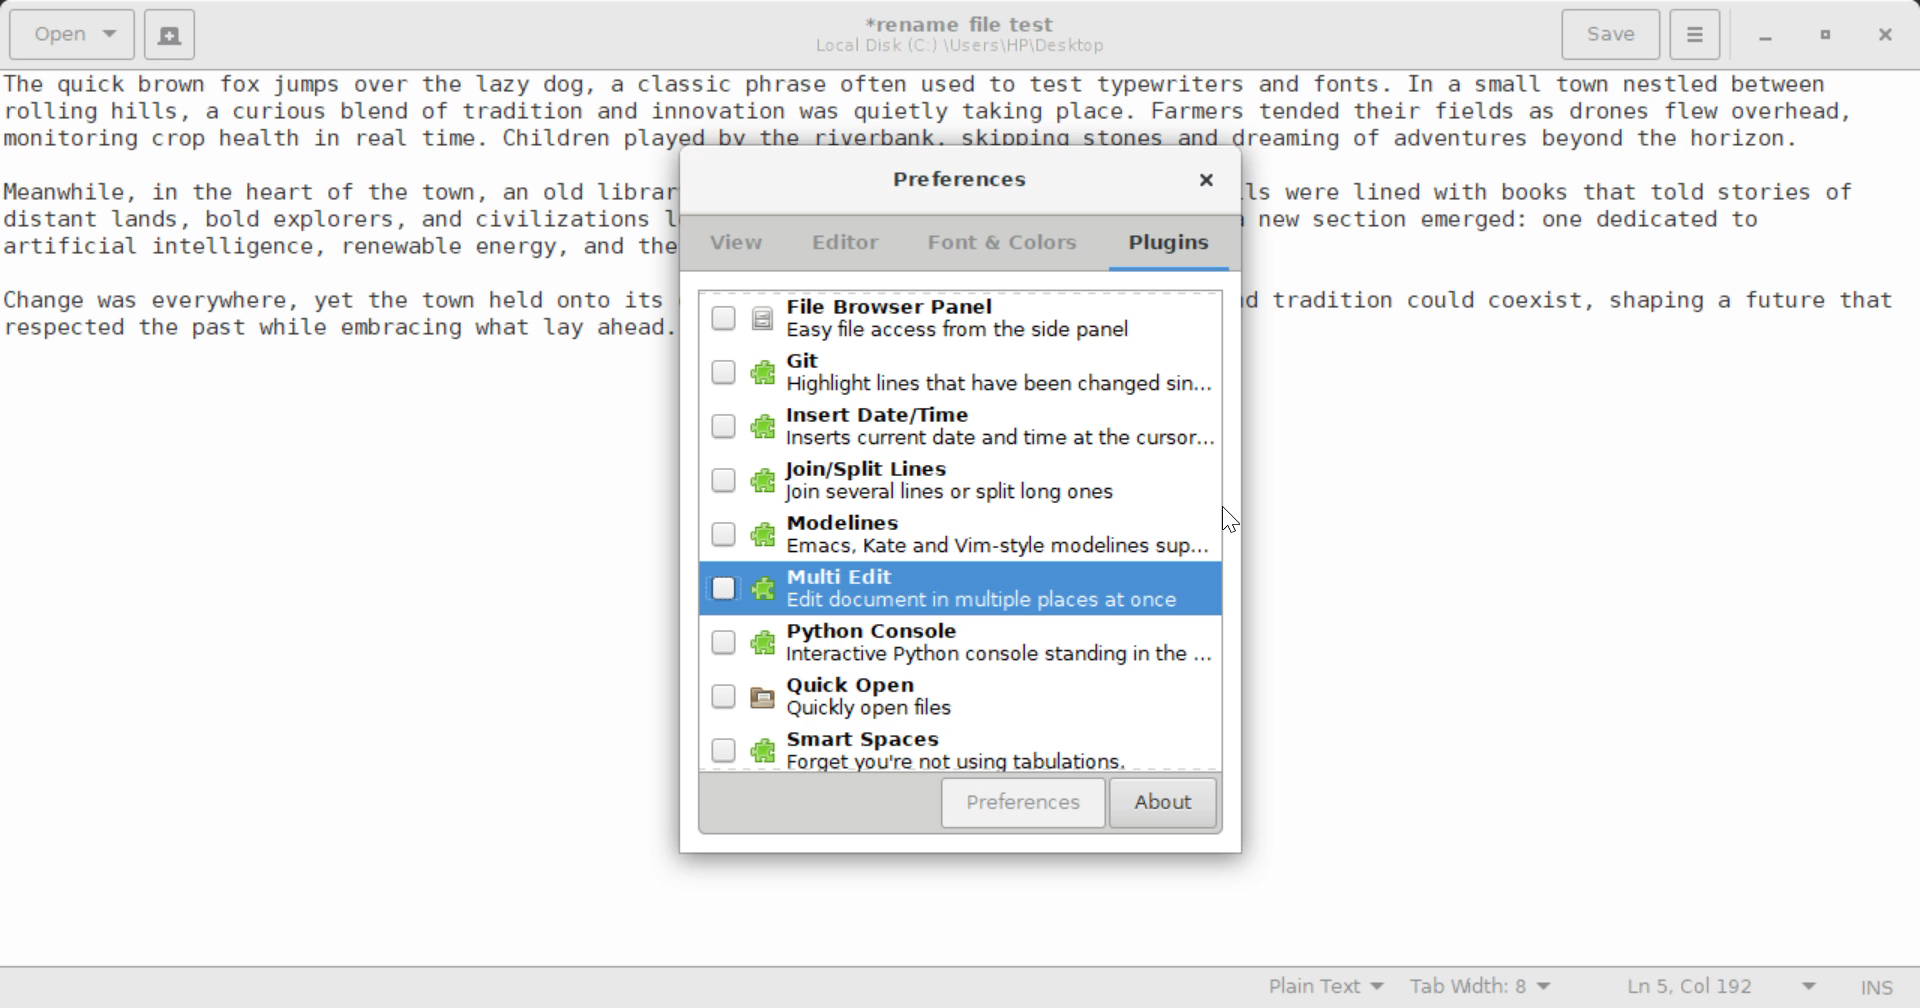  I want to click on Editor Tab, so click(850, 248).